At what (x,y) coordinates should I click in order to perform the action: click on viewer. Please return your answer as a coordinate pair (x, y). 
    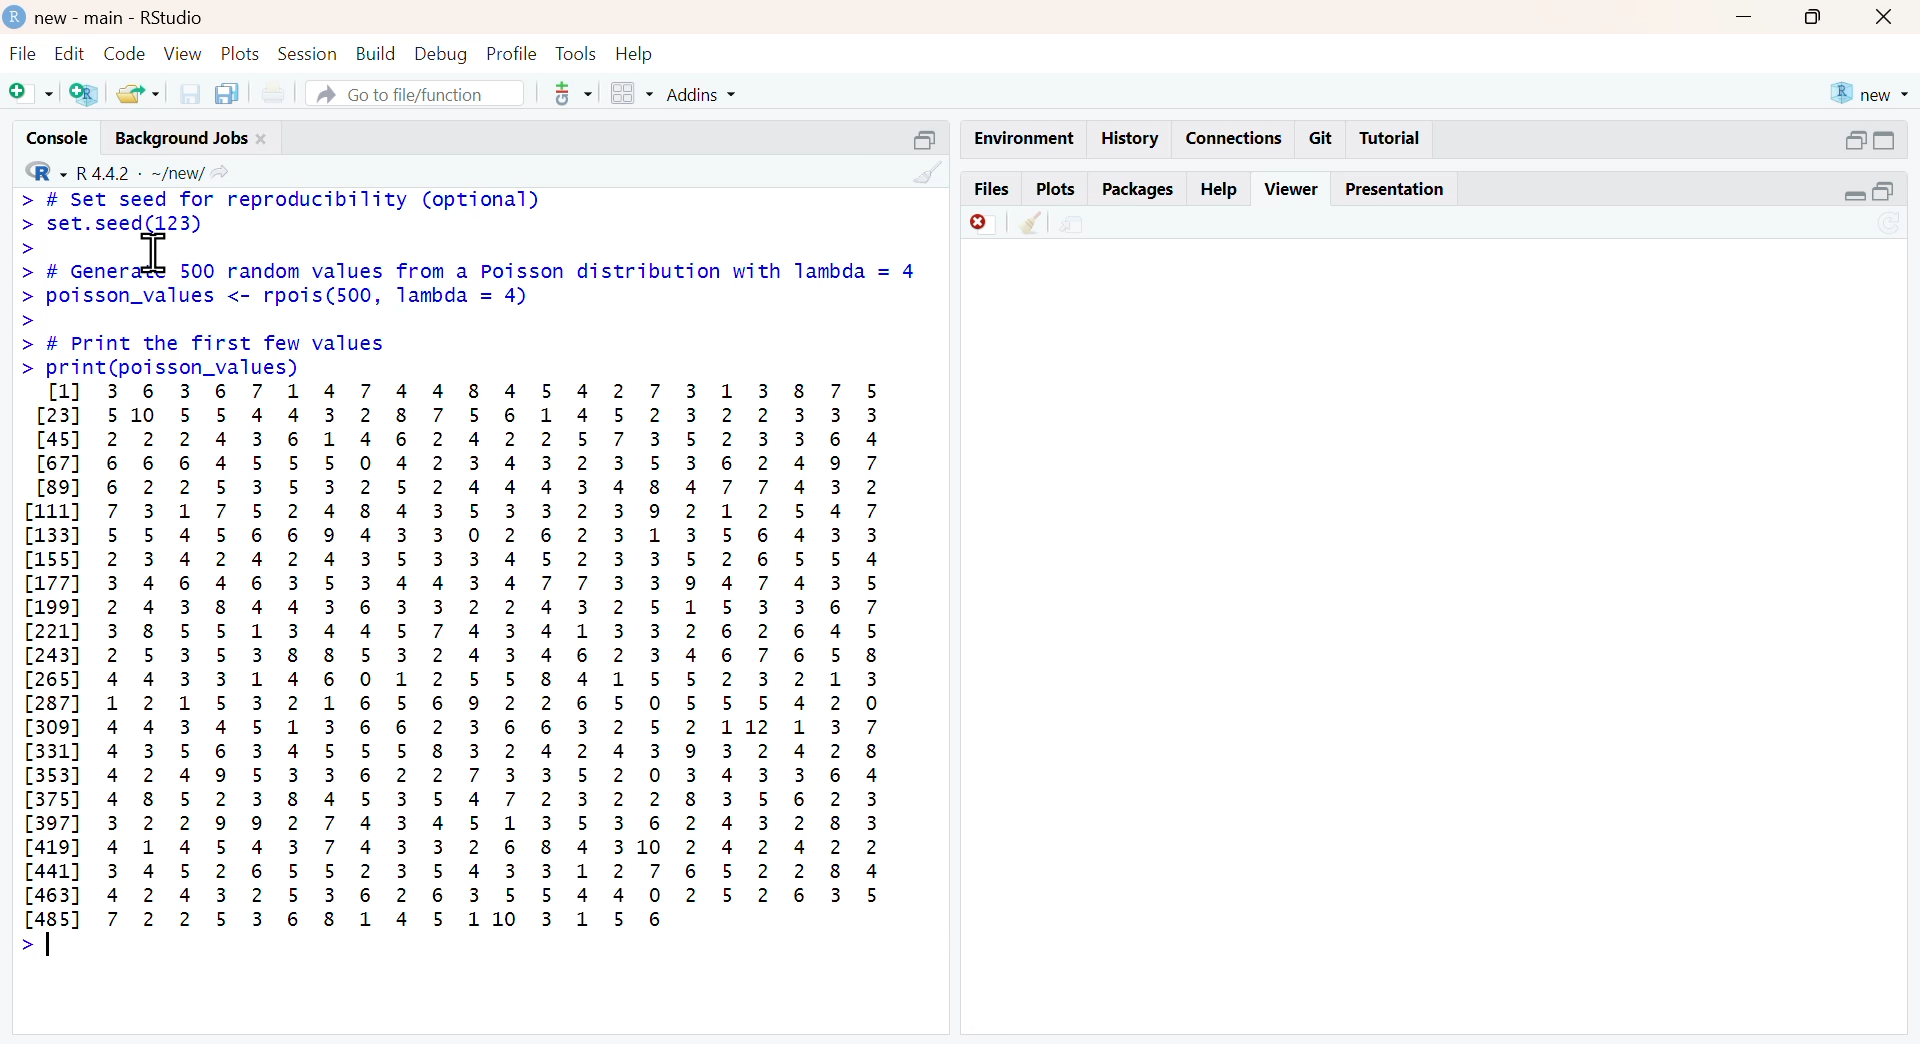
    Looking at the image, I should click on (1294, 189).